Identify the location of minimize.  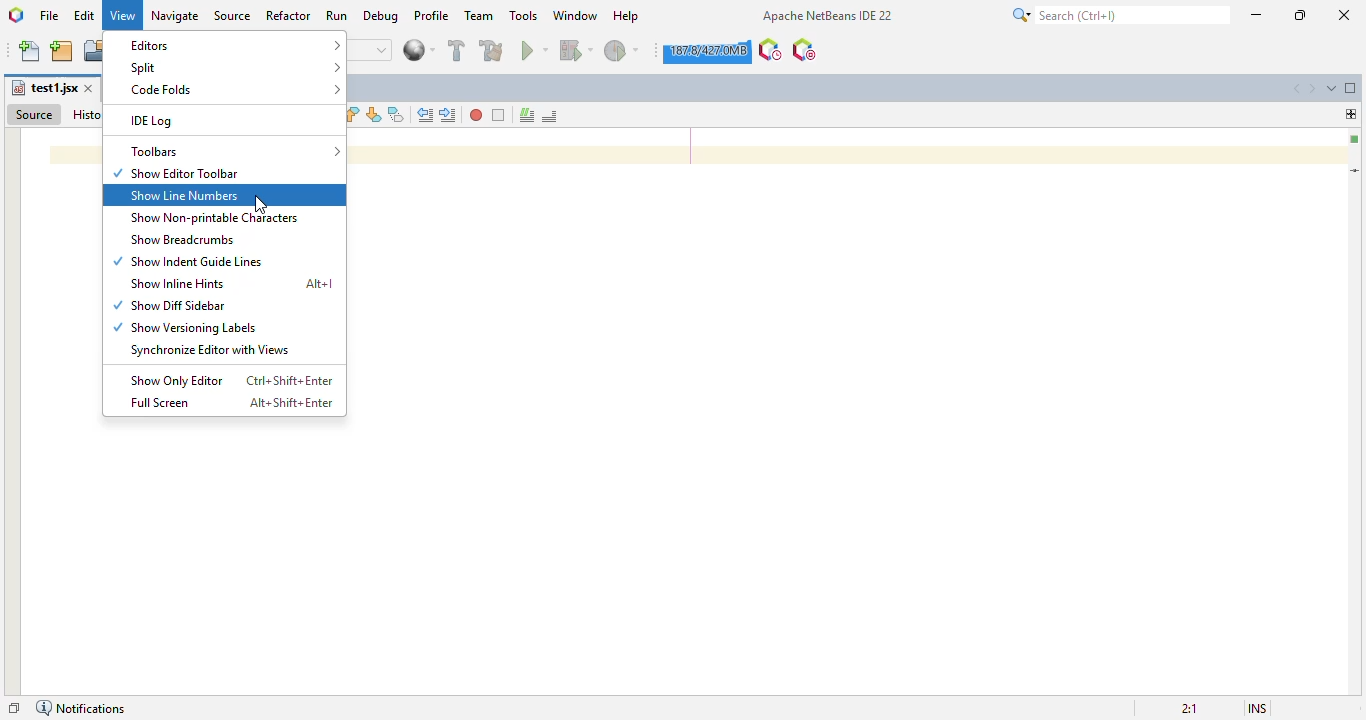
(1257, 15).